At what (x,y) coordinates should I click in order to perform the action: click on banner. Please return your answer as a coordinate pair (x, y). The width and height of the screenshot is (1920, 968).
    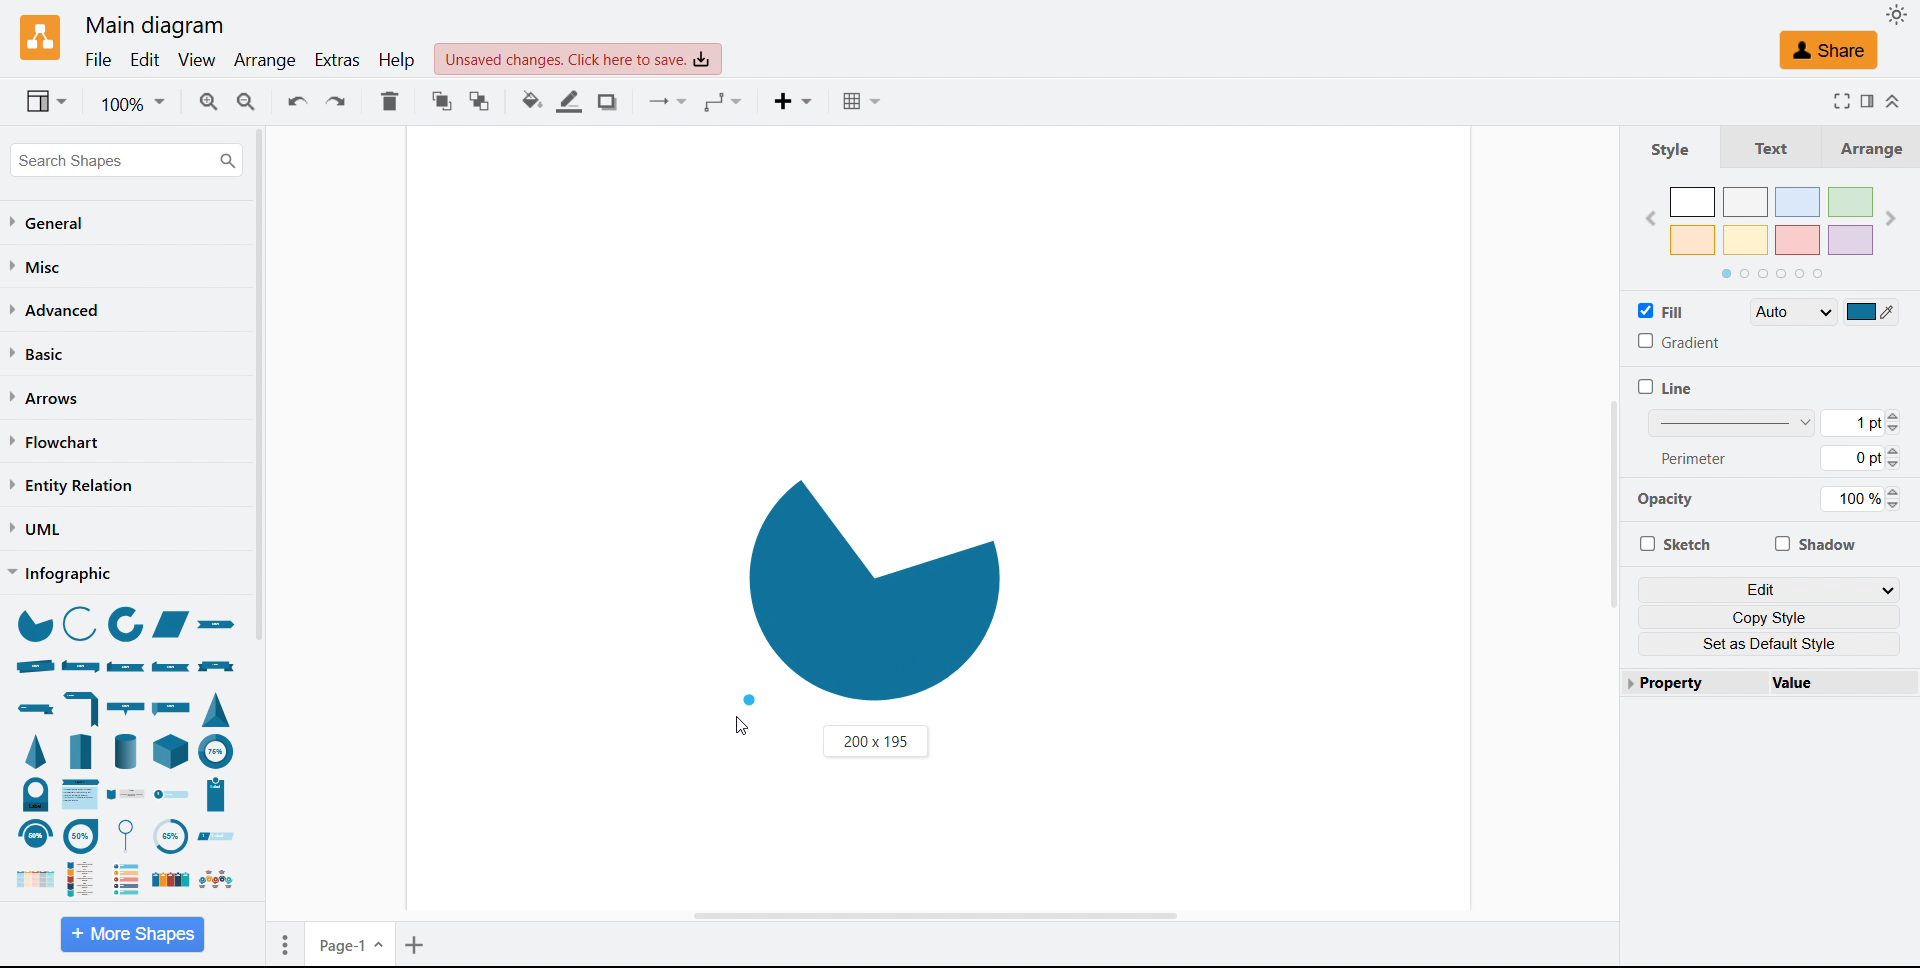
    Looking at the image, I should click on (217, 667).